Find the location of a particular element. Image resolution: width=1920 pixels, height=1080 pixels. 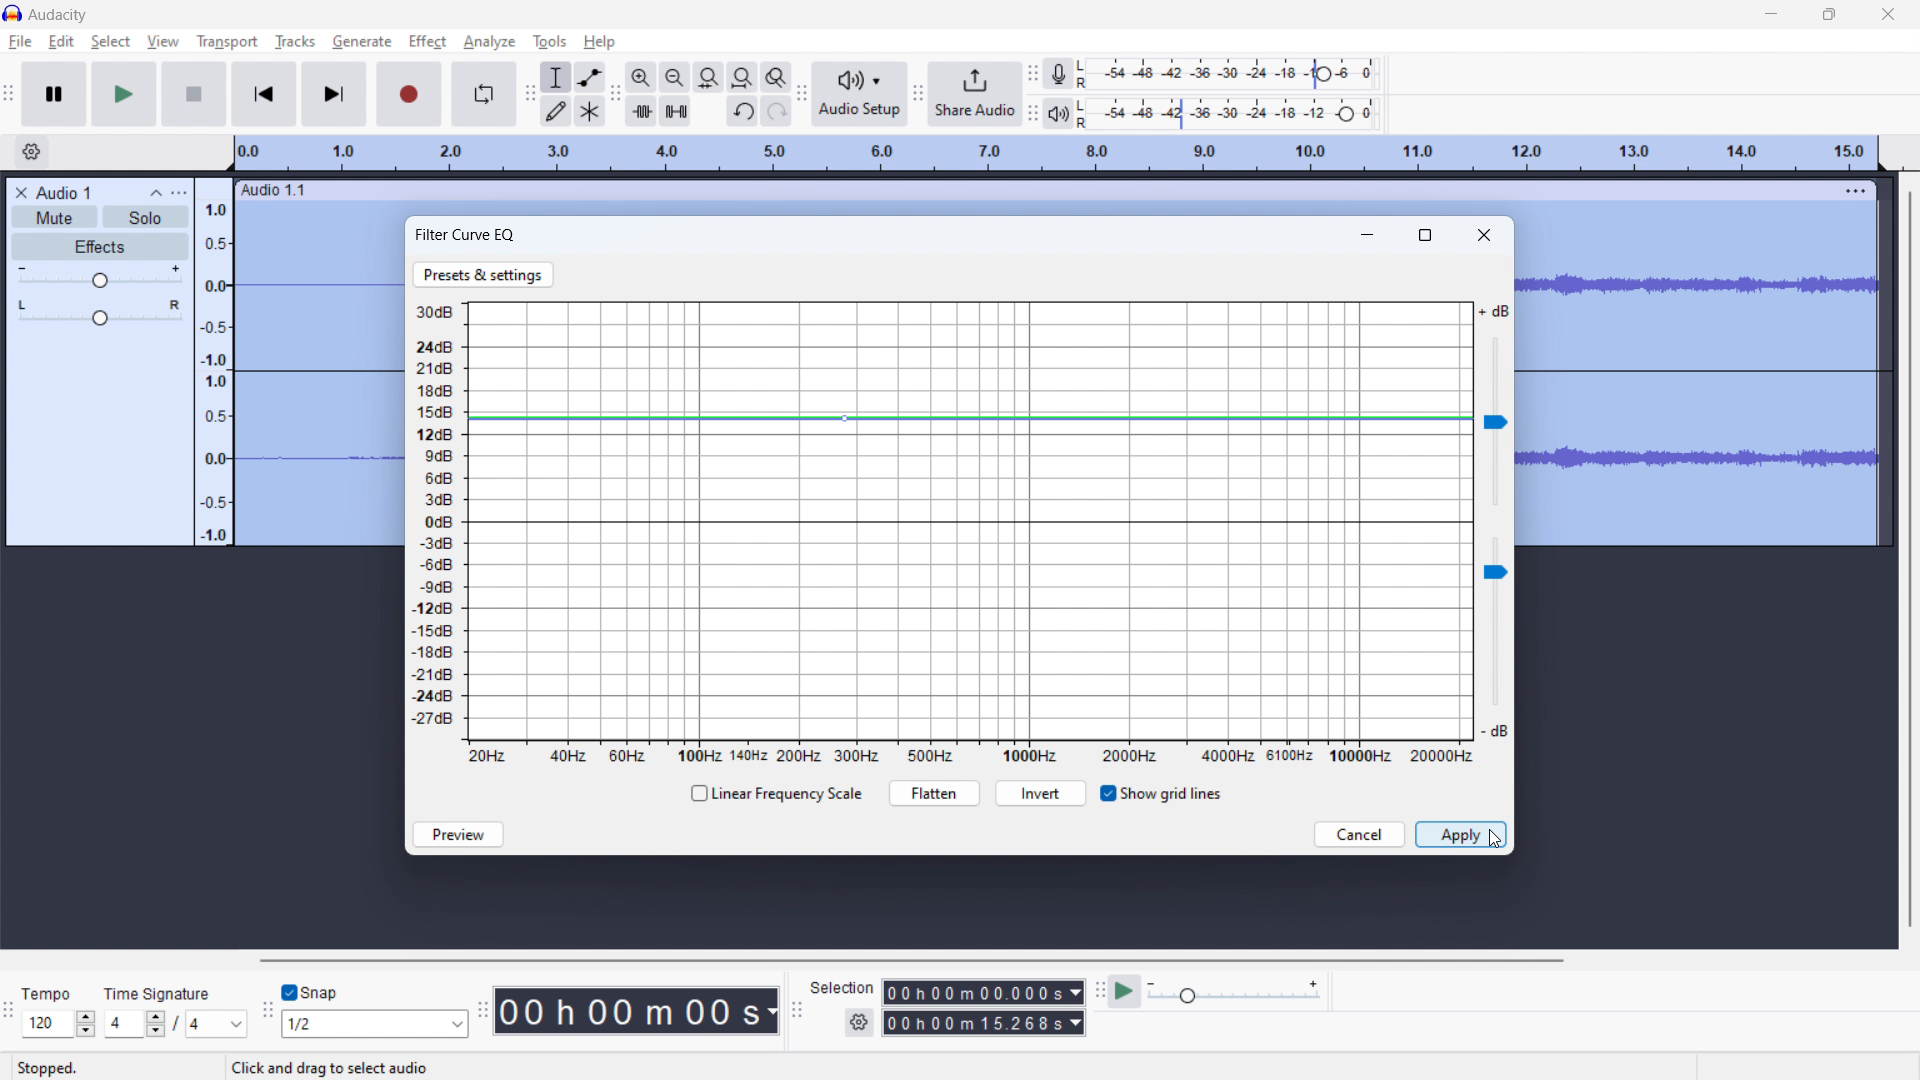

tools toolbar is located at coordinates (528, 94).